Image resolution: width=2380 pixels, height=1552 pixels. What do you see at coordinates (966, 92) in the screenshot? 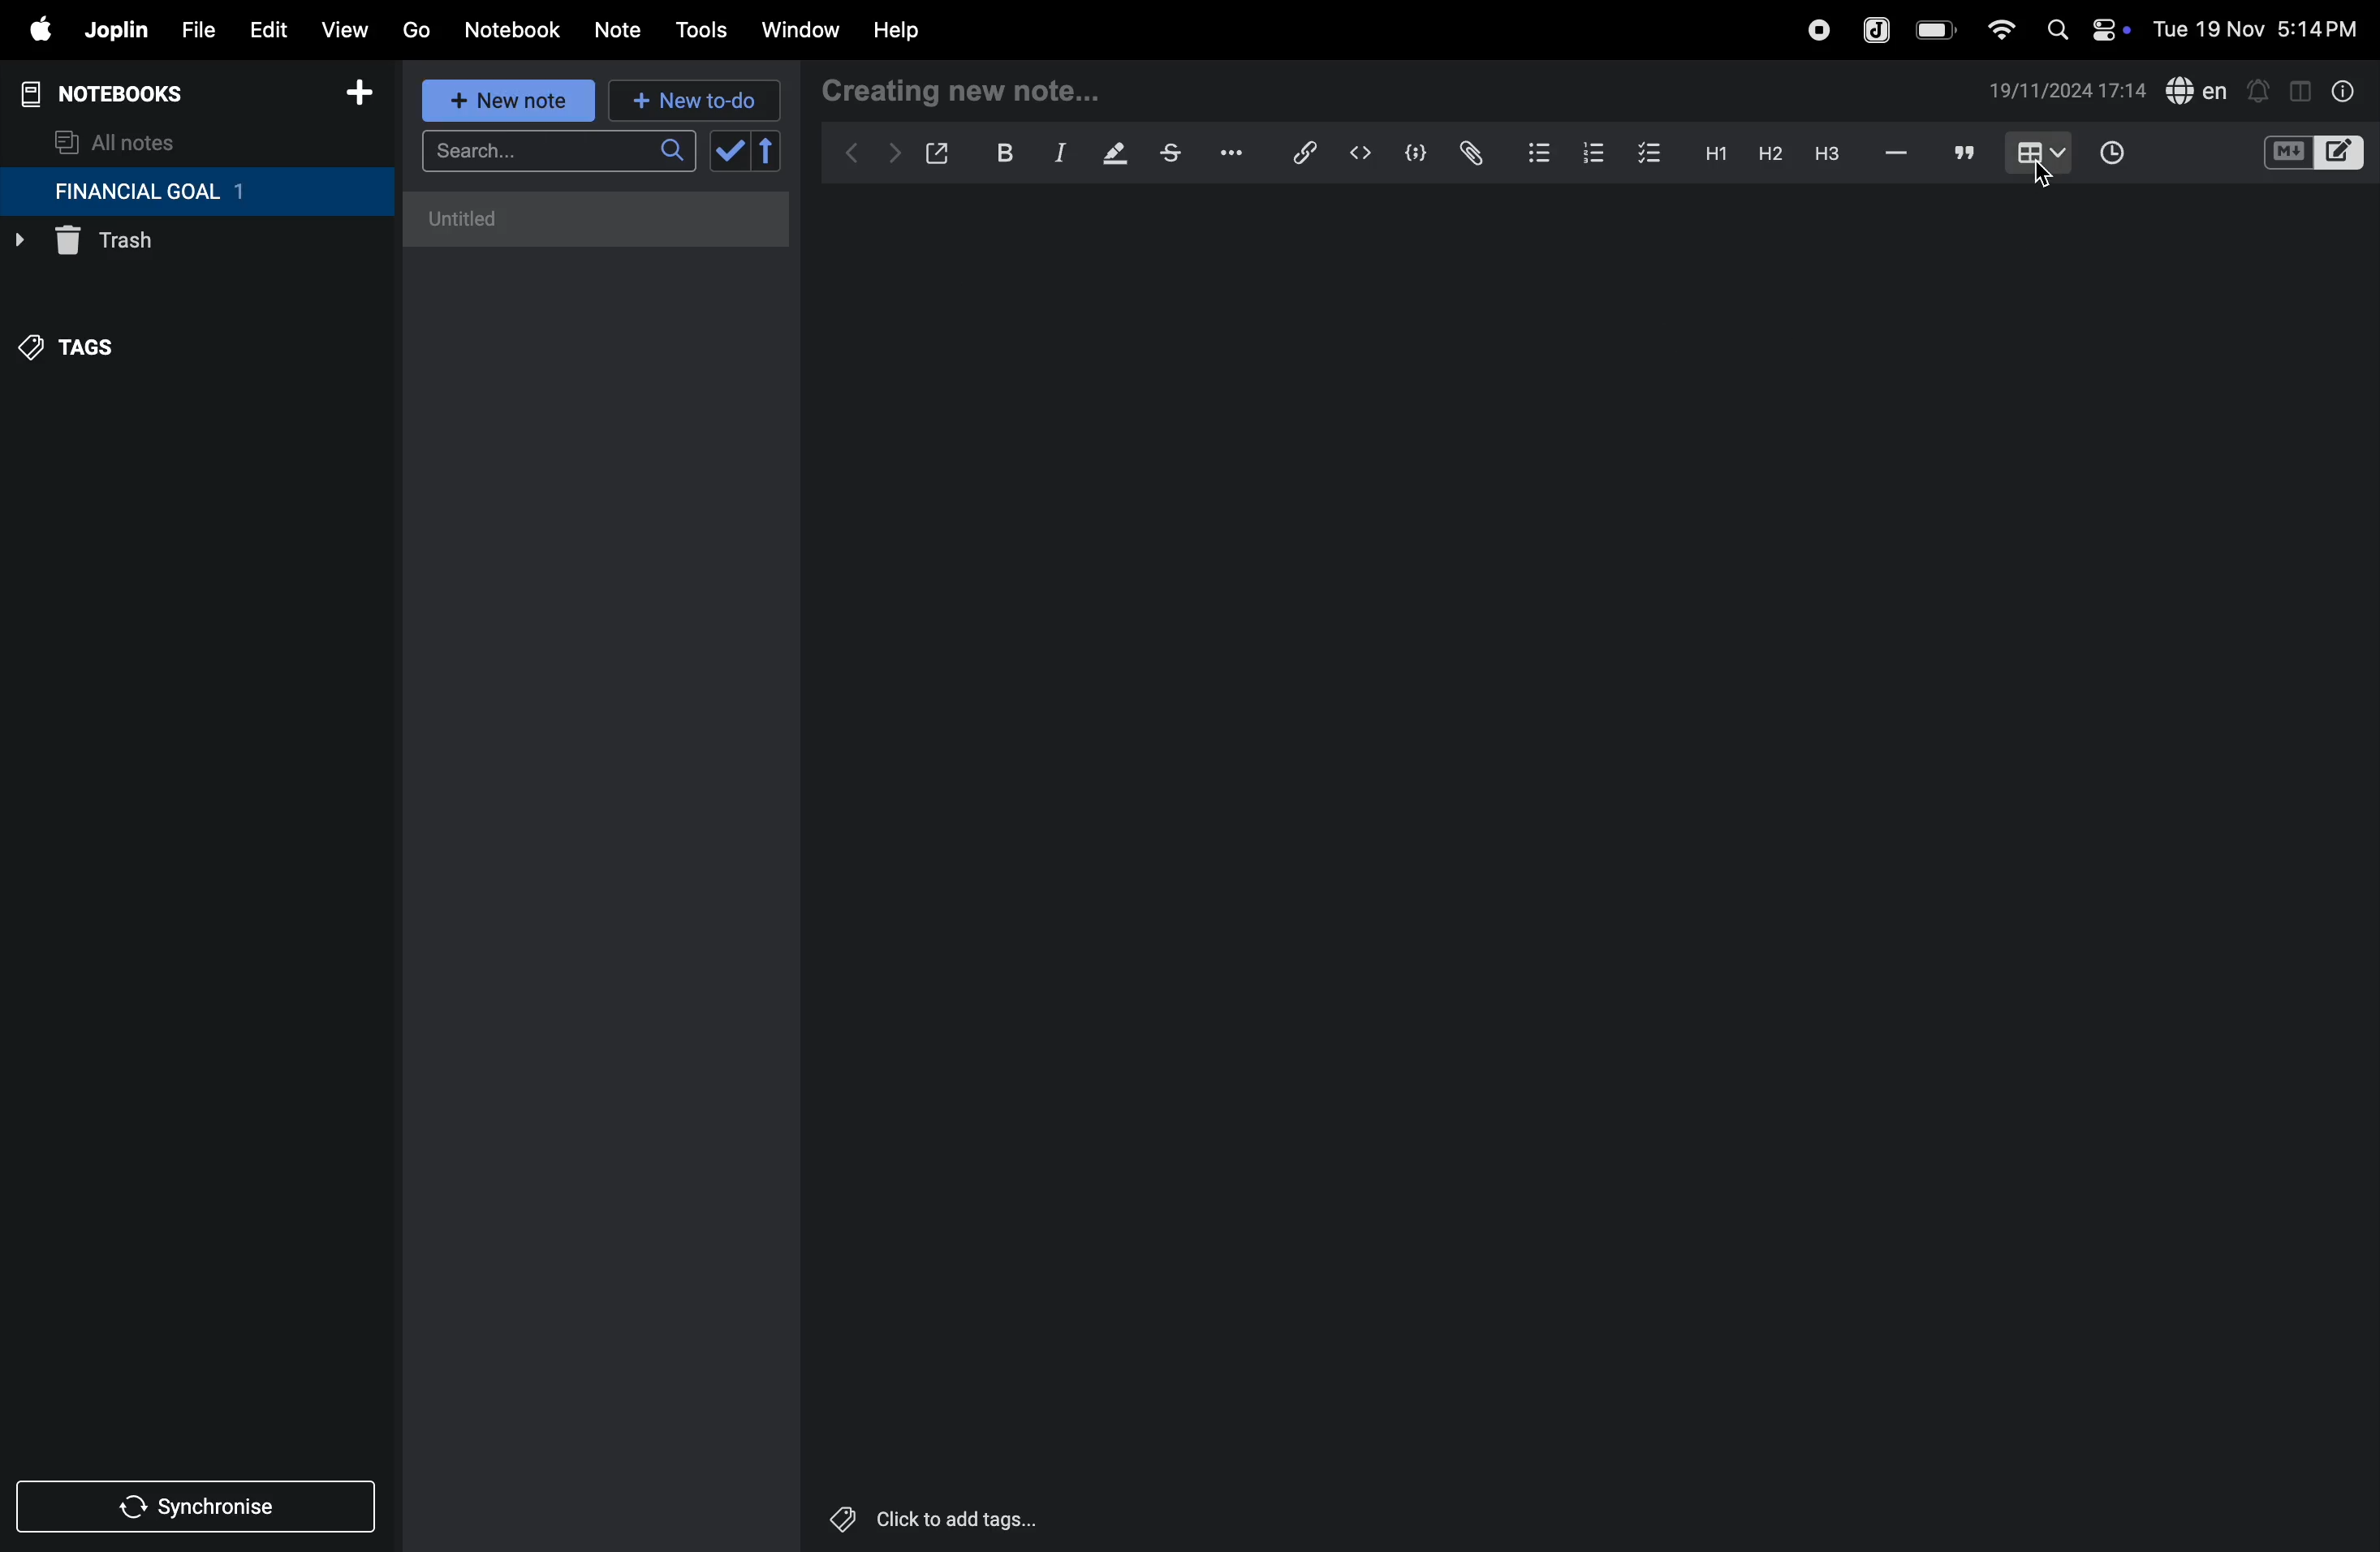
I see `creating new note` at bounding box center [966, 92].